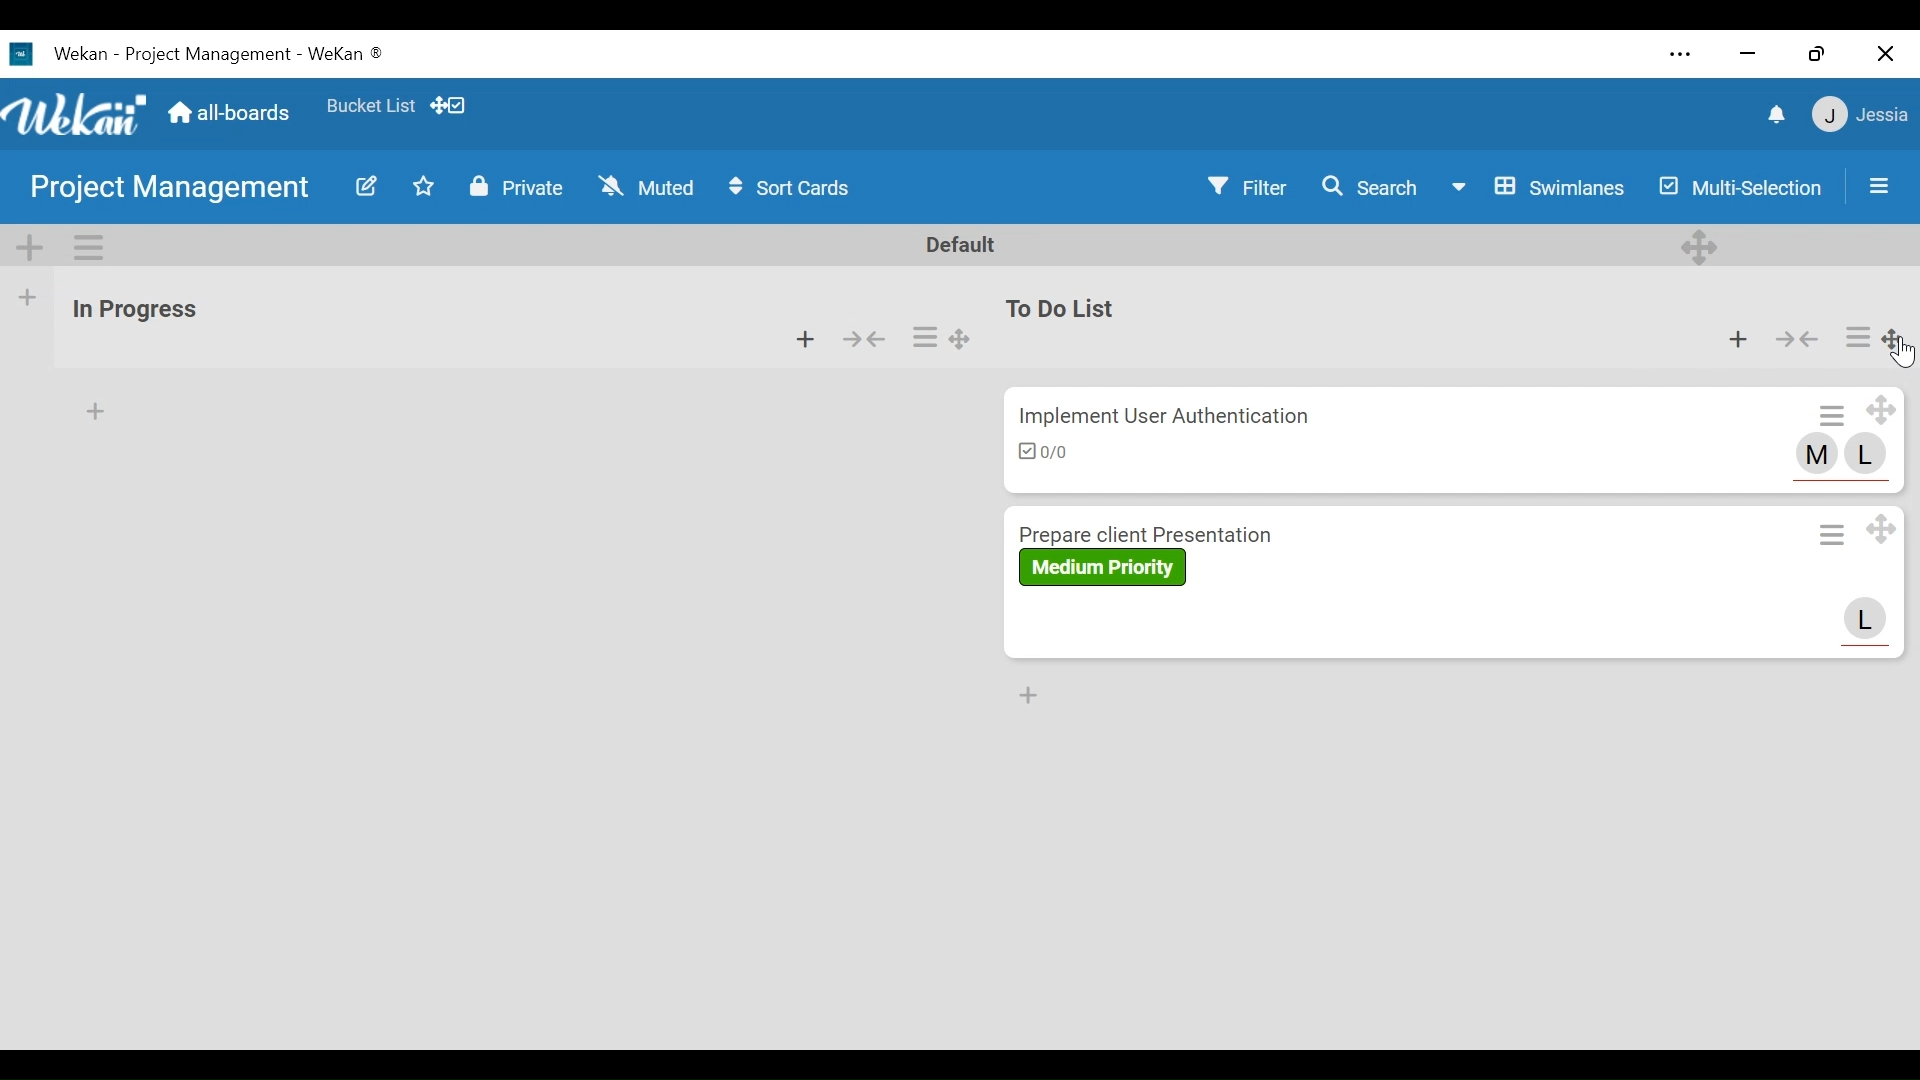  Describe the element at coordinates (1277, 443) in the screenshot. I see `Crad` at that location.